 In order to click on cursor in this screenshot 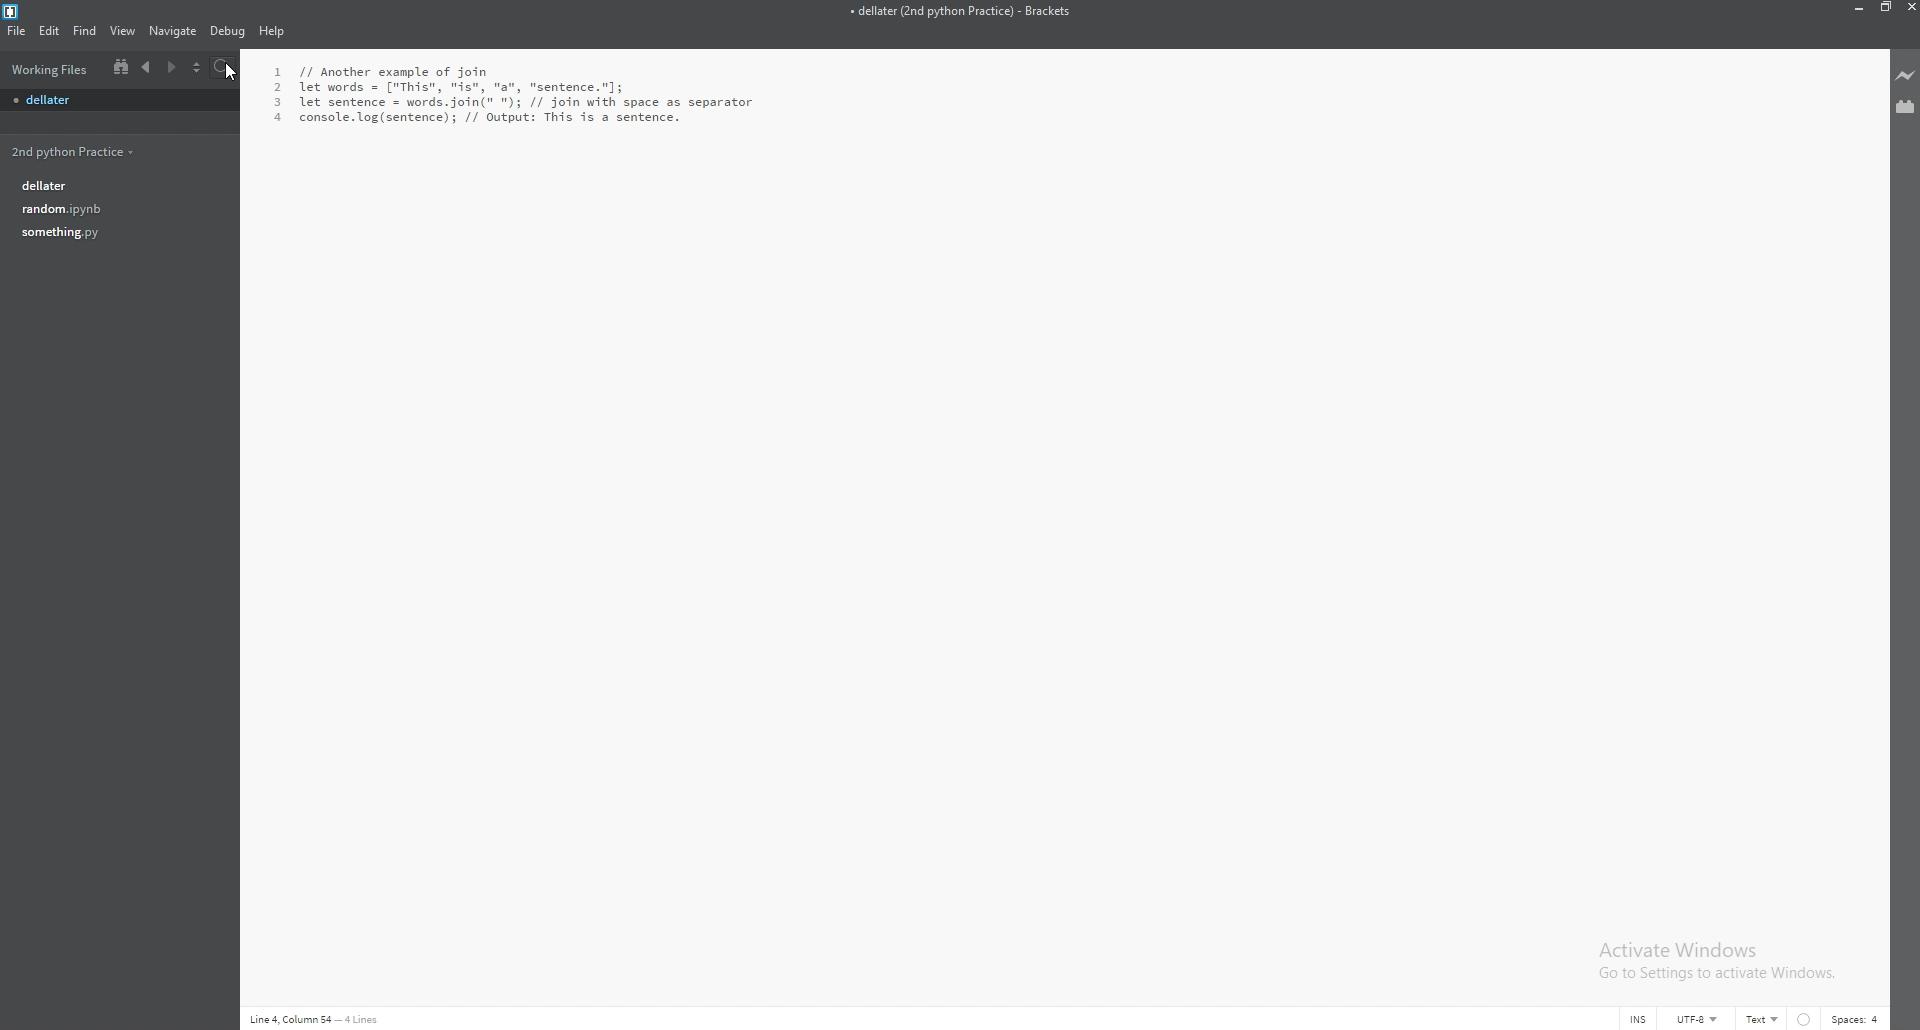, I will do `click(234, 71)`.